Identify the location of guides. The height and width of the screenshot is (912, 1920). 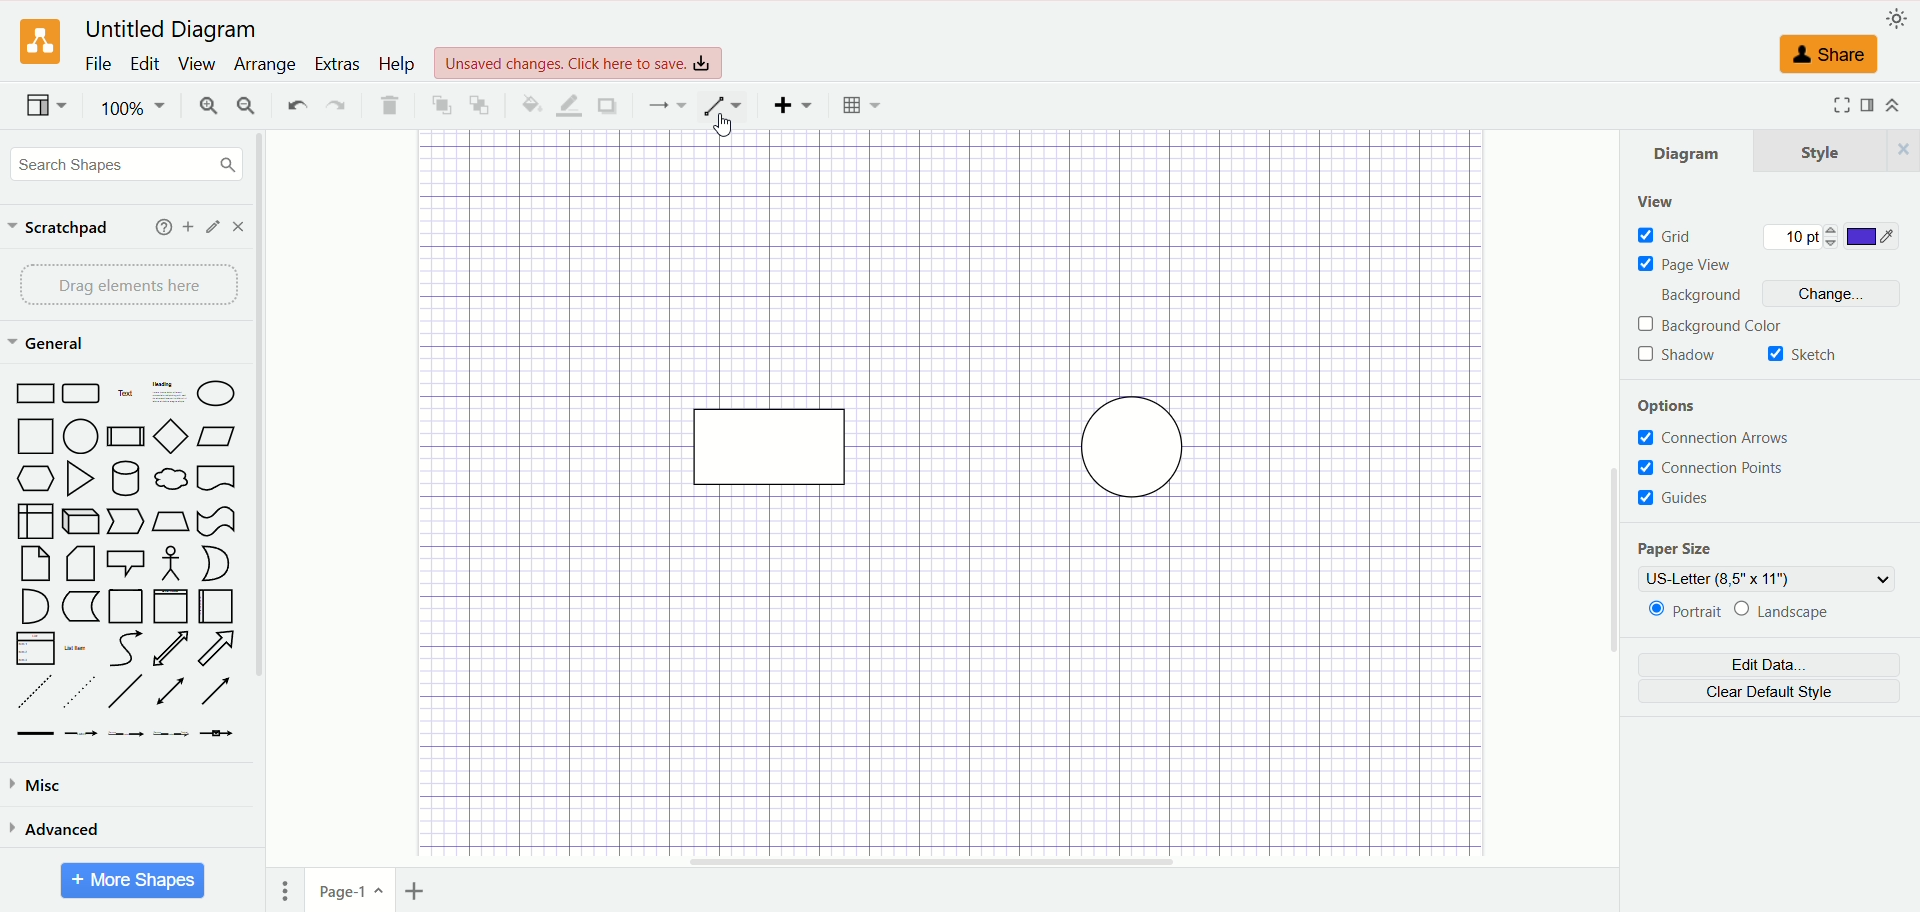
(1673, 498).